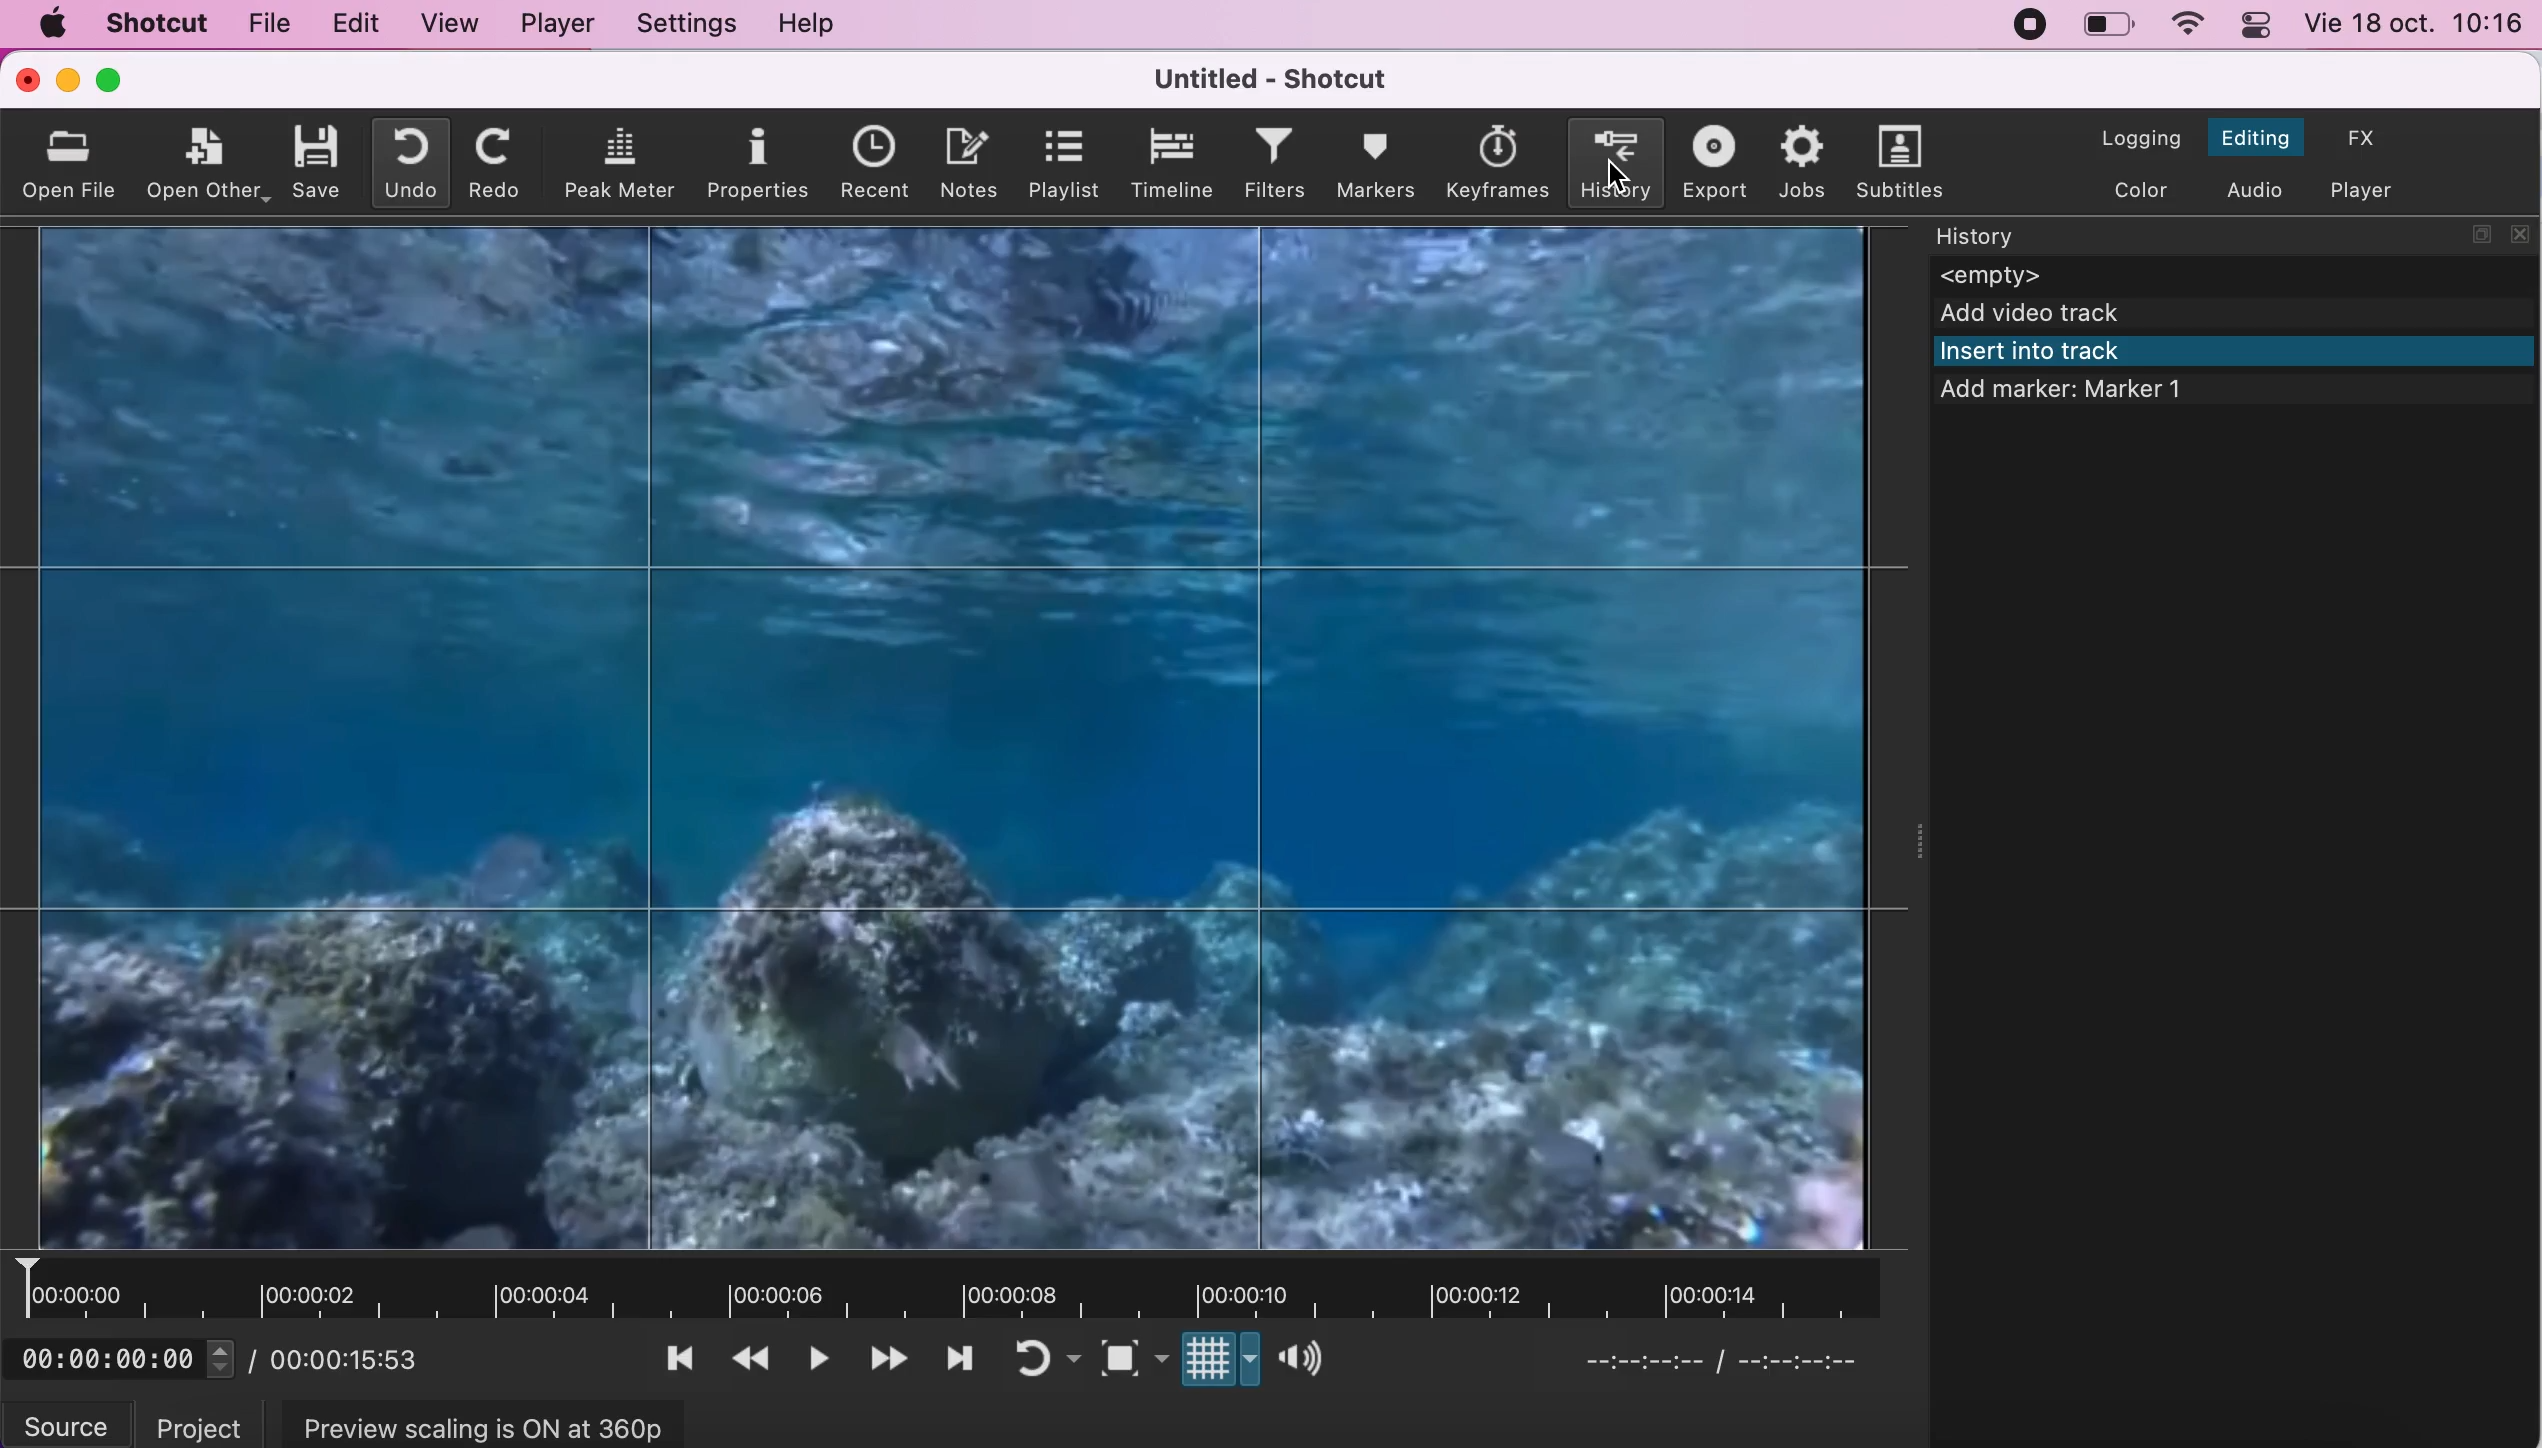 The height and width of the screenshot is (1448, 2542). Describe the element at coordinates (2135, 190) in the screenshot. I see `switch to the color layout` at that location.